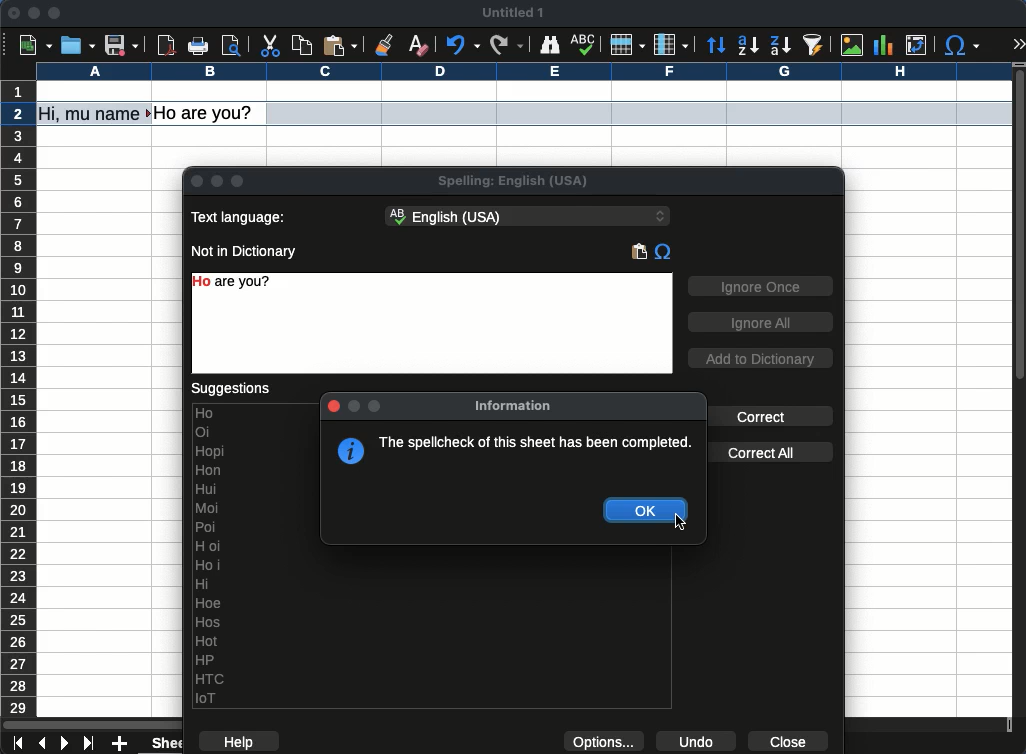 This screenshot has height=754, width=1026. What do you see at coordinates (208, 660) in the screenshot?
I see `HP` at bounding box center [208, 660].